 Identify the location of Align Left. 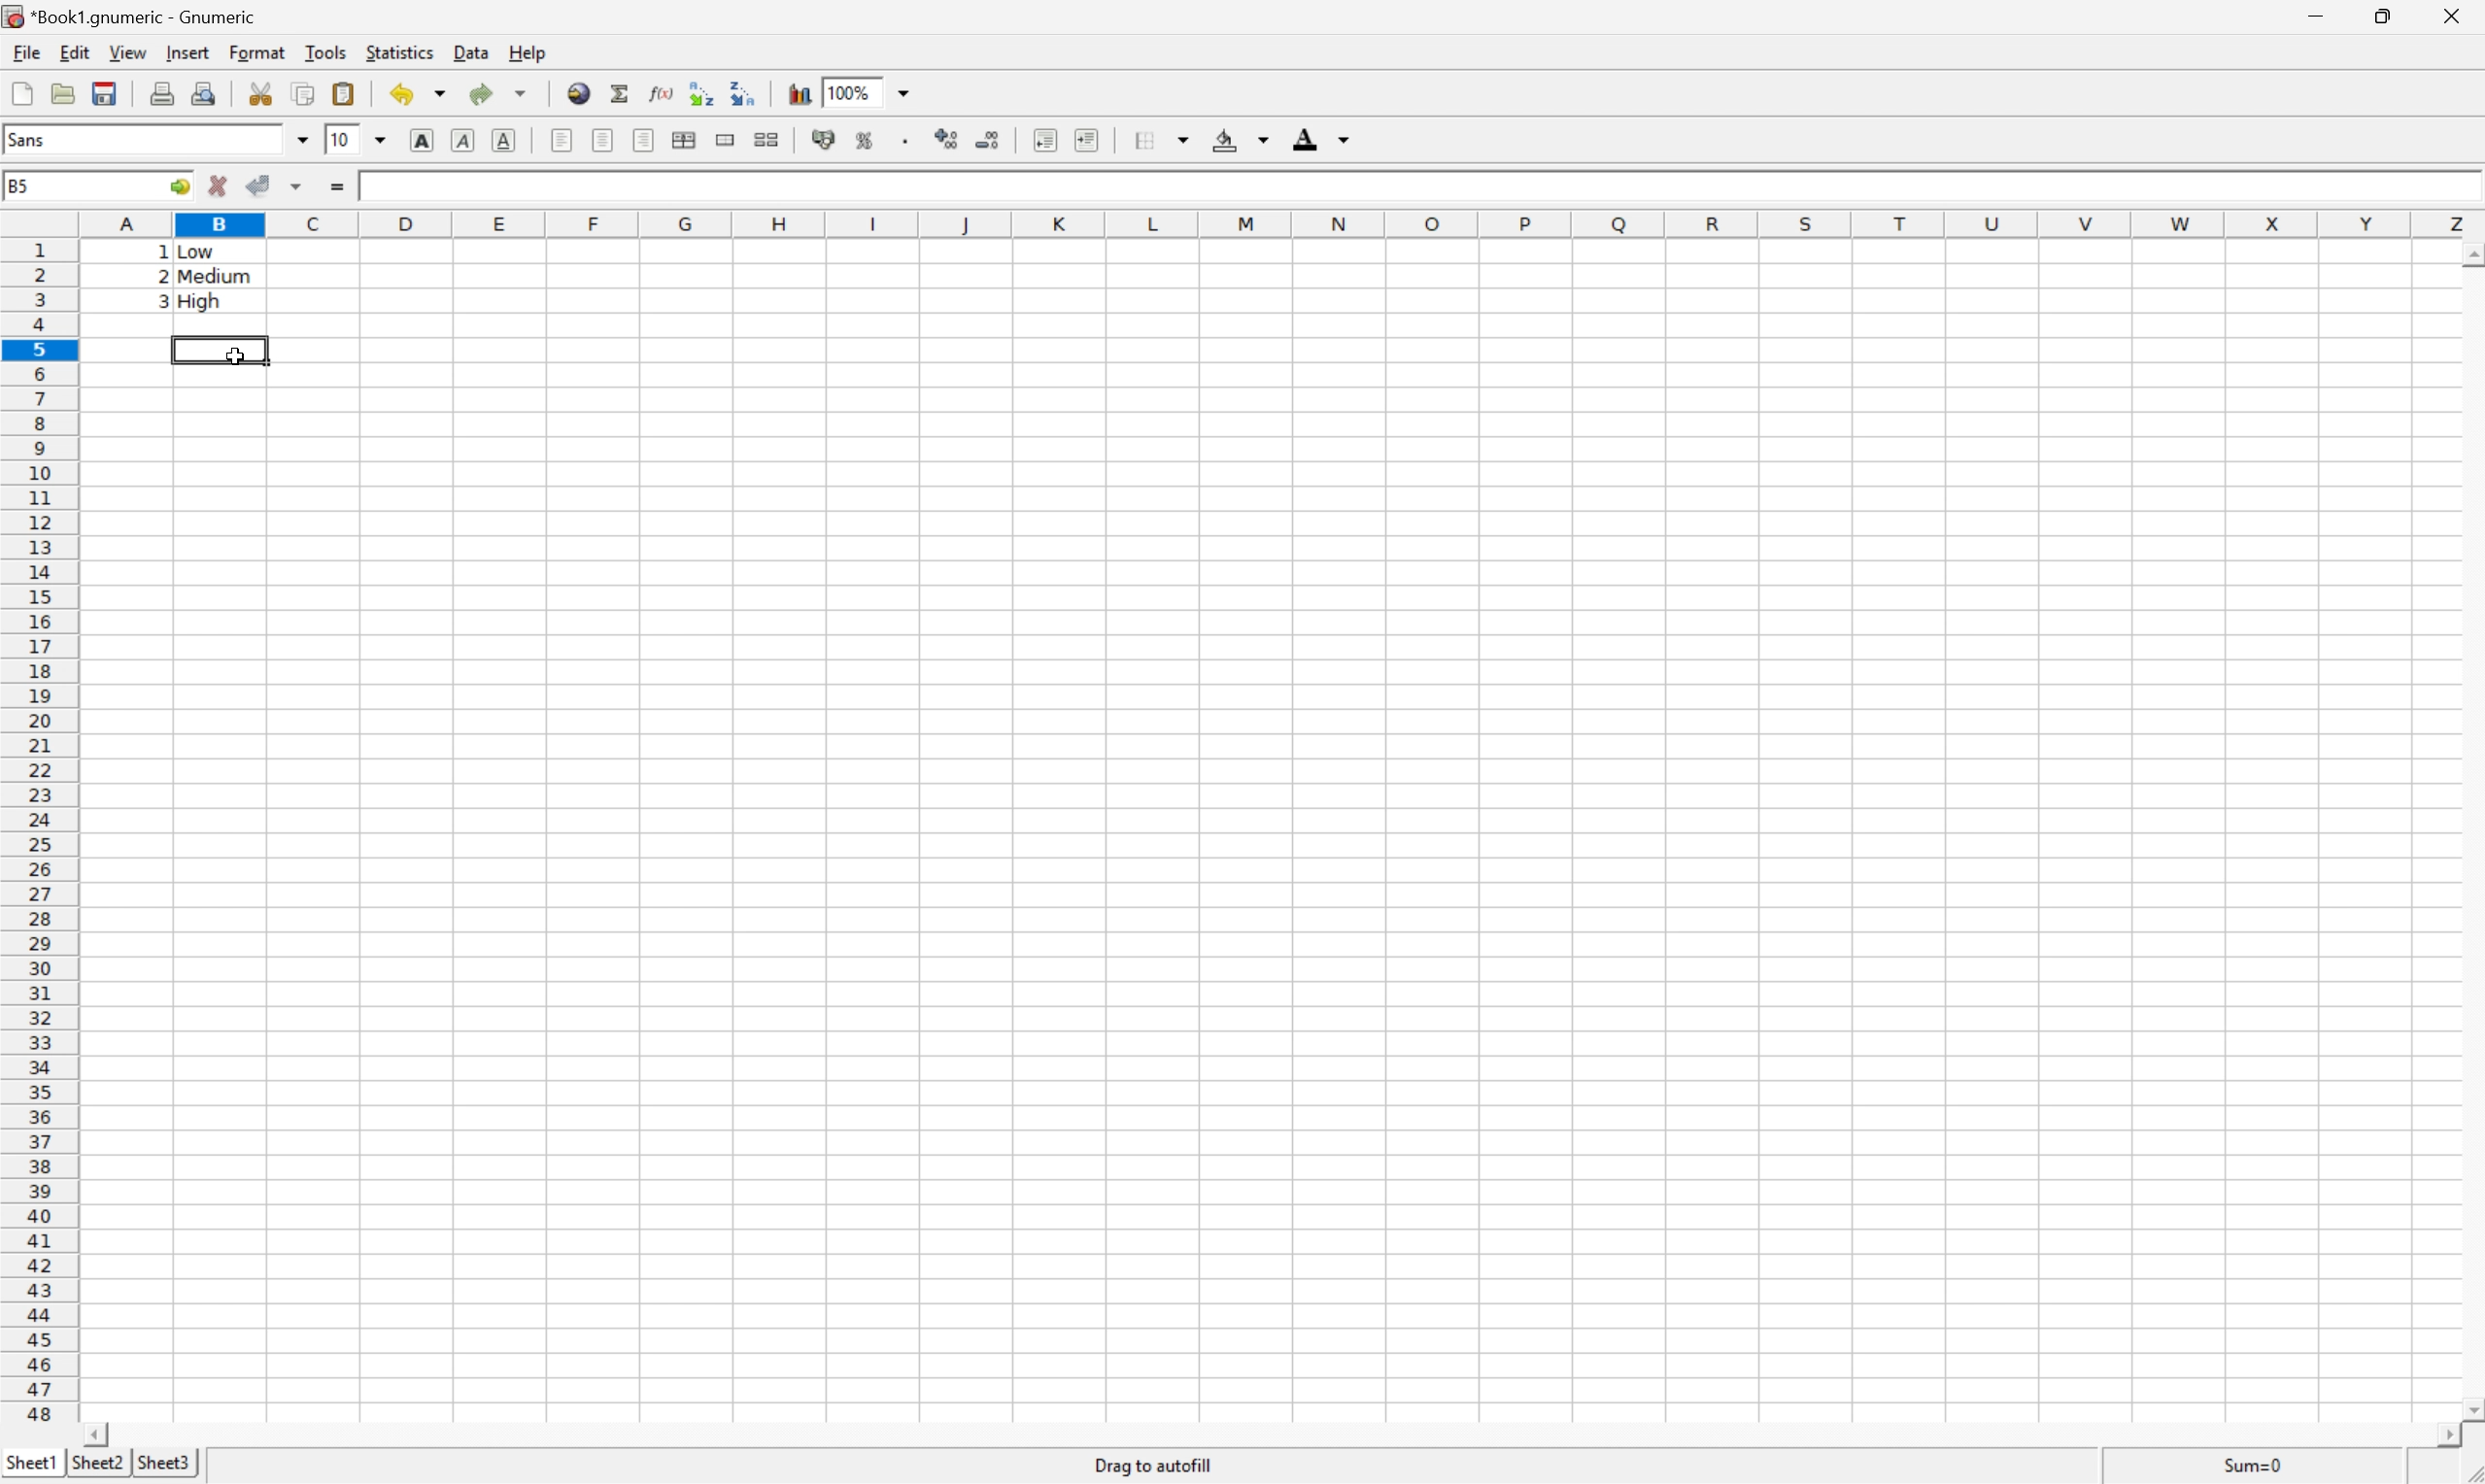
(562, 138).